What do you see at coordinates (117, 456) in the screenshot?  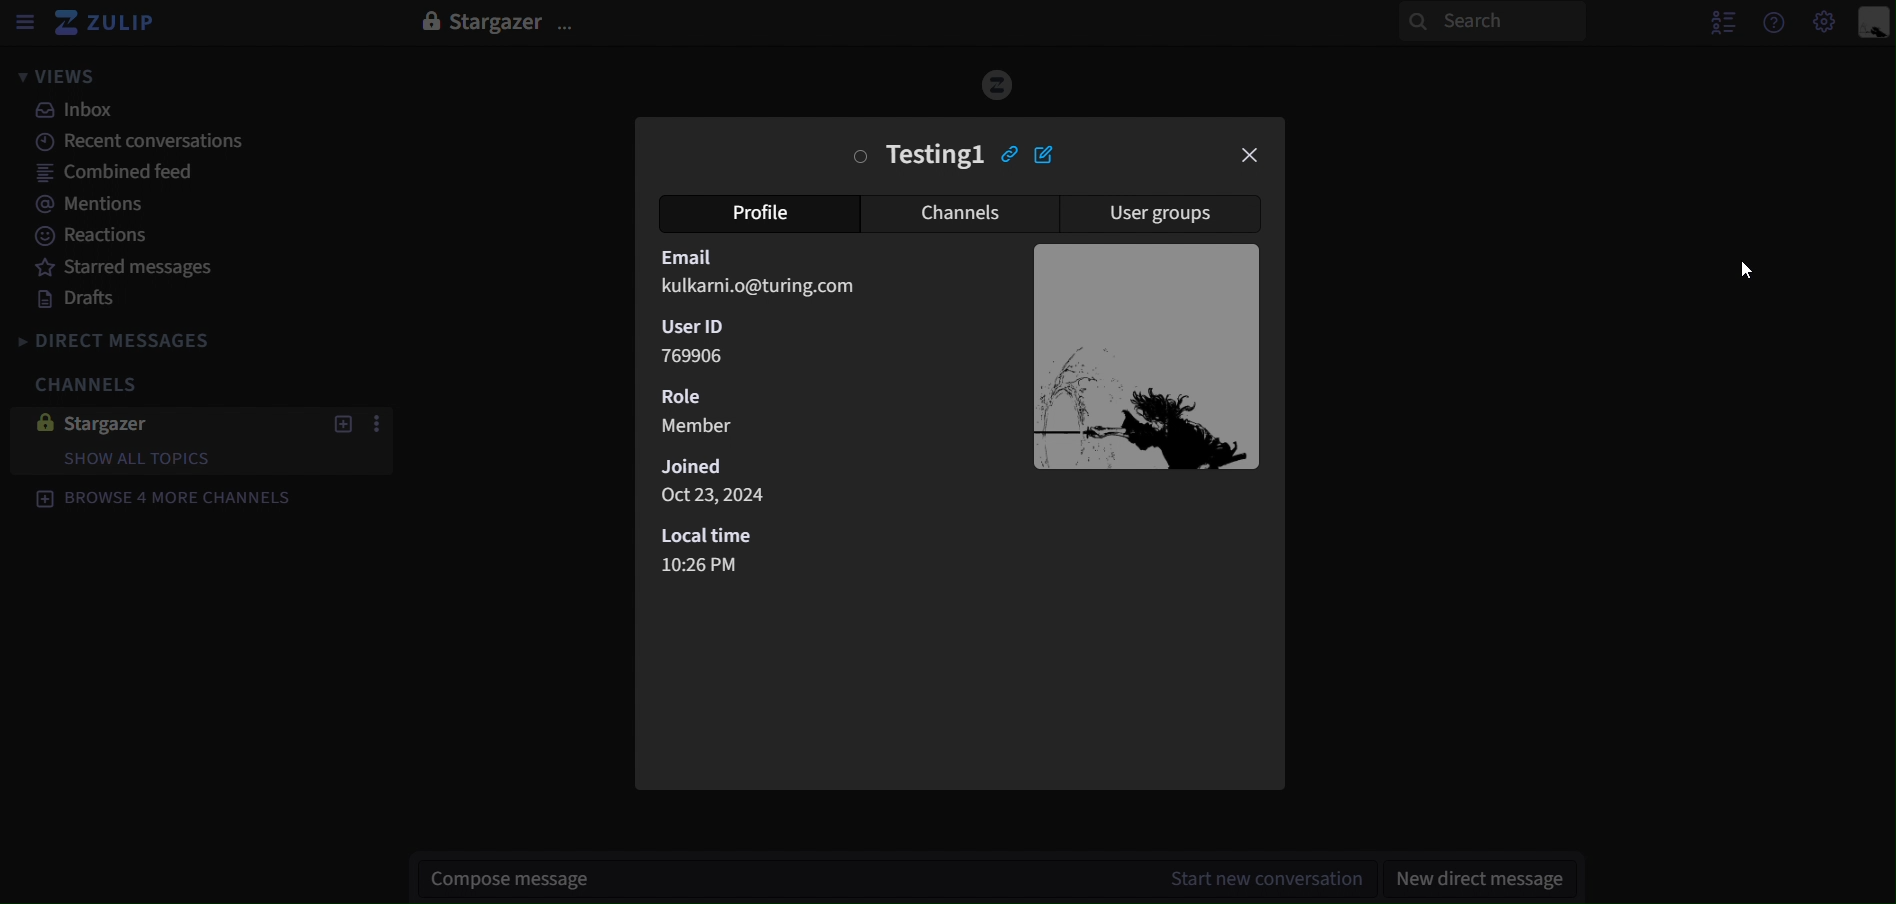 I see `show all topics` at bounding box center [117, 456].